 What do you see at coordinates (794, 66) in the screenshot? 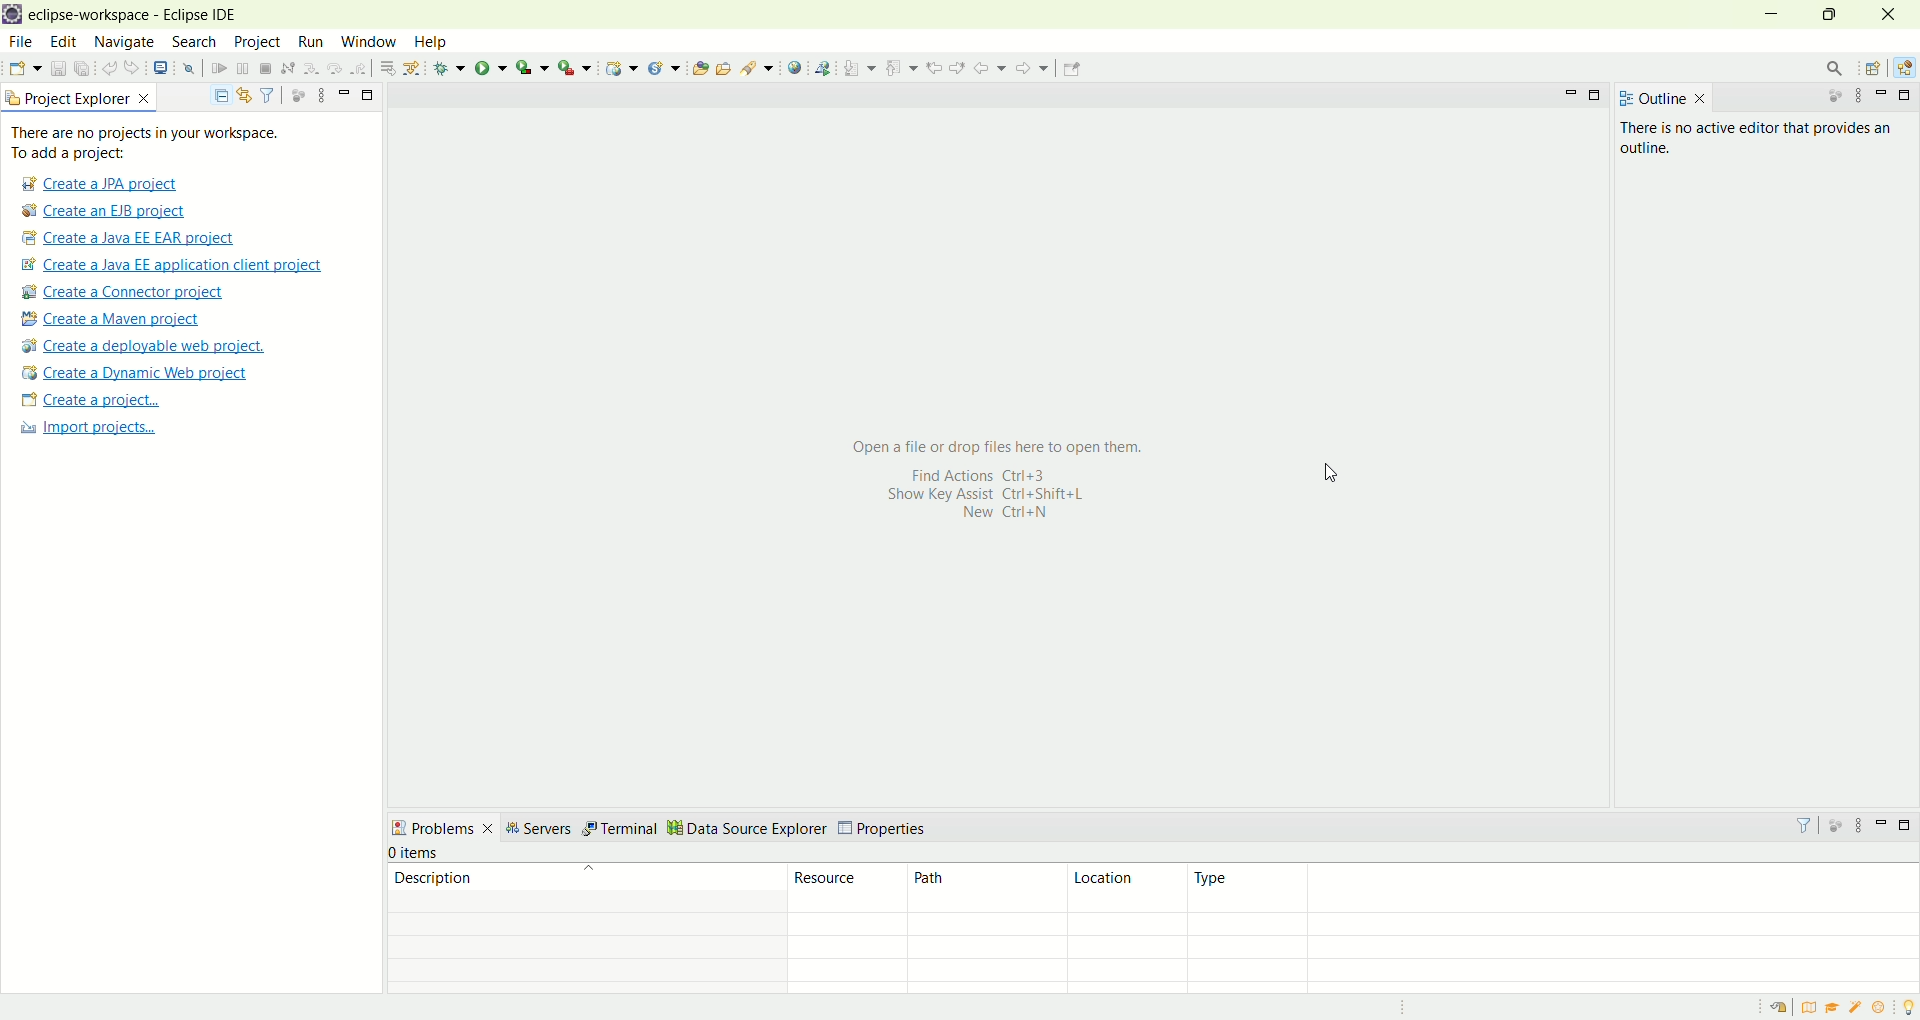
I see `open web browser` at bounding box center [794, 66].